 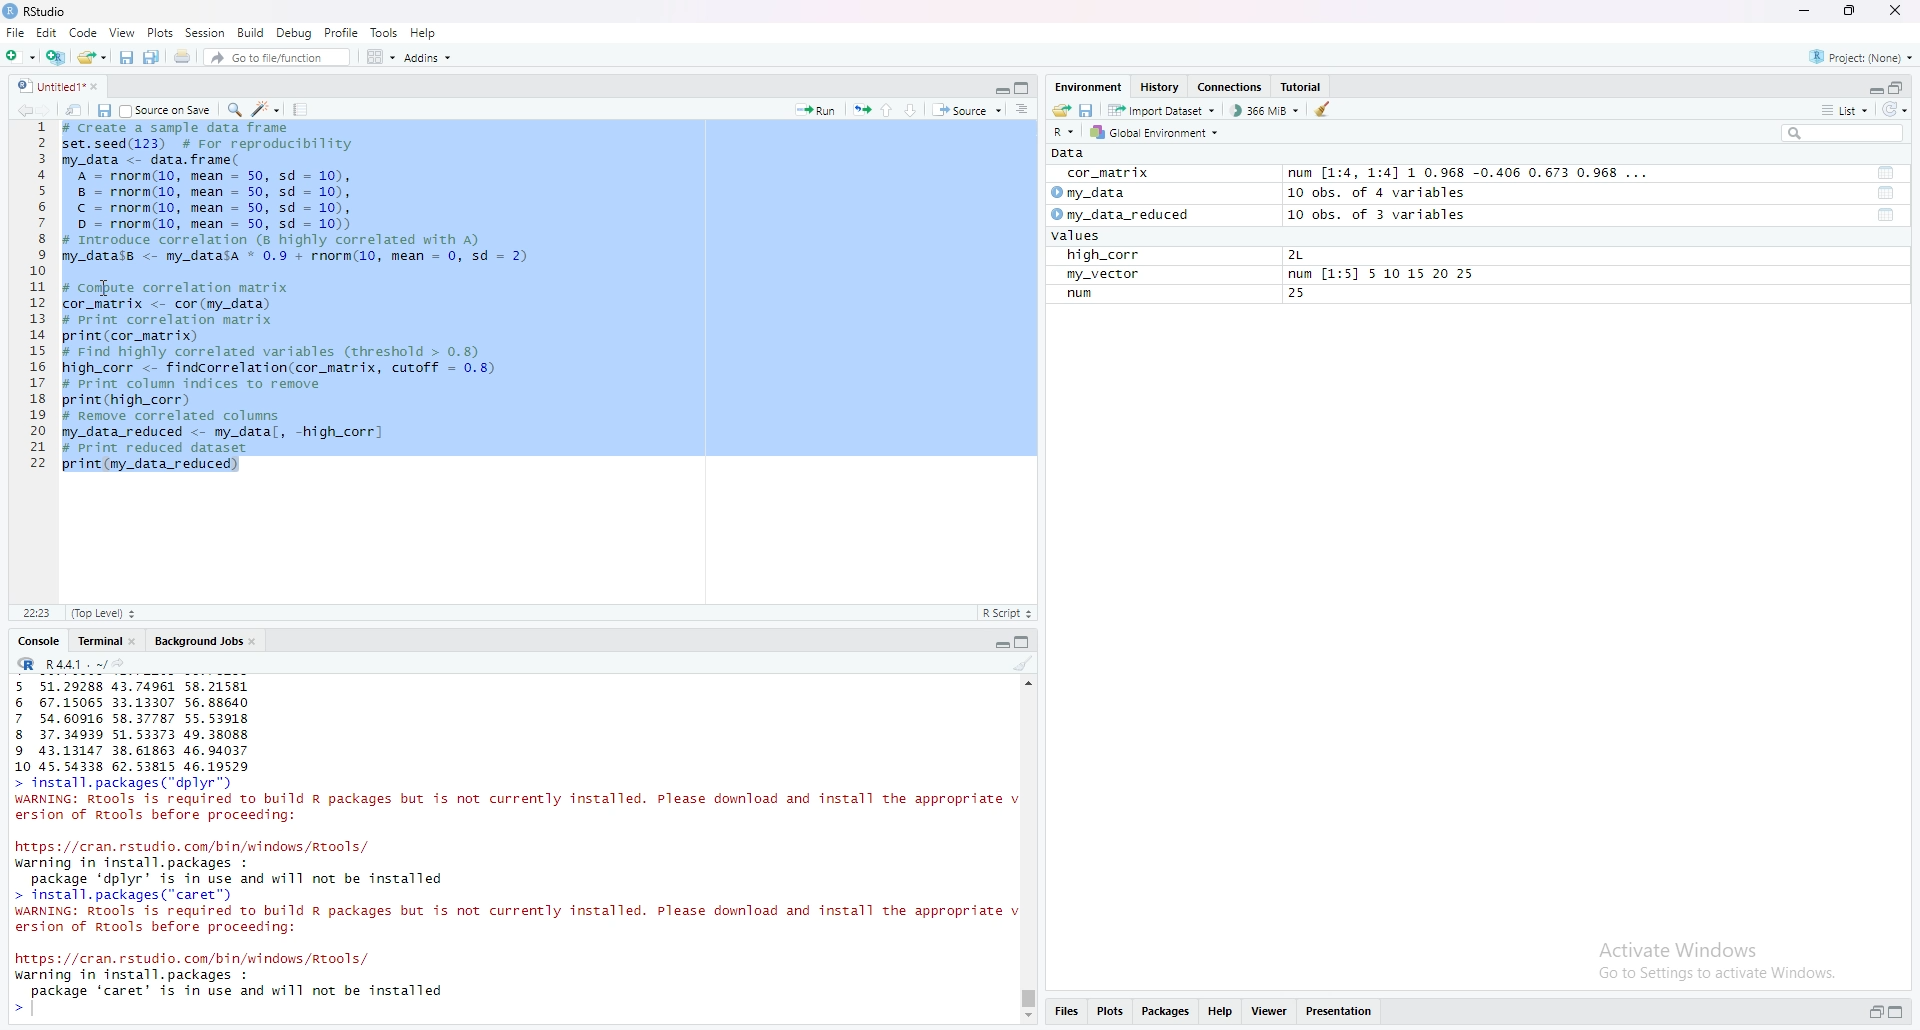 What do you see at coordinates (334, 299) in the screenshot?
I see `# Create a sample data frameset.seed(123) # For reproducibilitymy_data <- data. frame(A = rnorm(10, mean = 50, sd = 10),8 = rnorm(10, mean = 50, sd = 10),© = rnorm(10, mean = 50, sd = 10),D = rnorm(10, mean = 50, sd = 10))# Introduce correlation (8 highly correlated with A)my_datass <- my_datasa * 0.9 + rnorm(10, mean = 0, sd = 2) # Compute correlation matrixcor_natrix <- cor (my_data)# Print correlation matrixprint (cor_matrix)# Find highly correlated variables (threshold > 0.8high_corr <- findcorrelation(cor_matrix, cutoff = 0.8)# Print column indices to removeprint (high_corr)# Remove correlated columnsmy_data_reduced <- my_datal, -high_corr]# Print reduced datasetprint (my_data_reduced)` at bounding box center [334, 299].